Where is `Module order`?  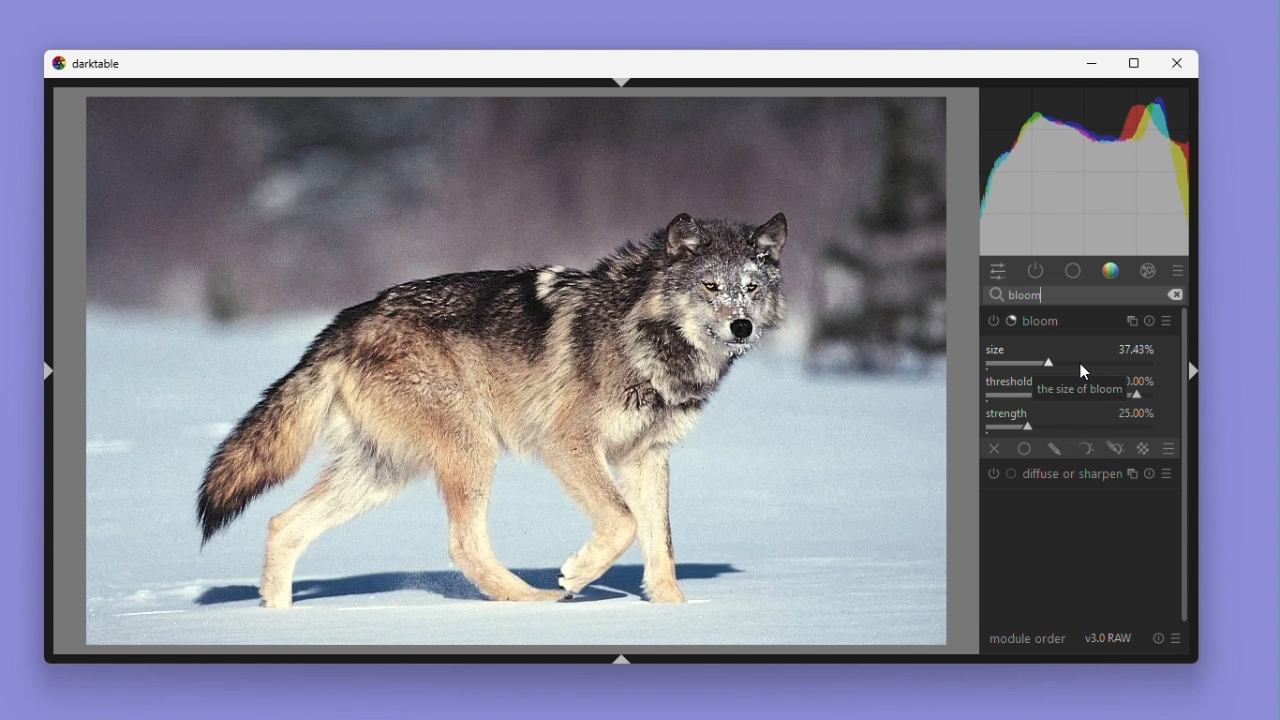 Module order is located at coordinates (1029, 638).